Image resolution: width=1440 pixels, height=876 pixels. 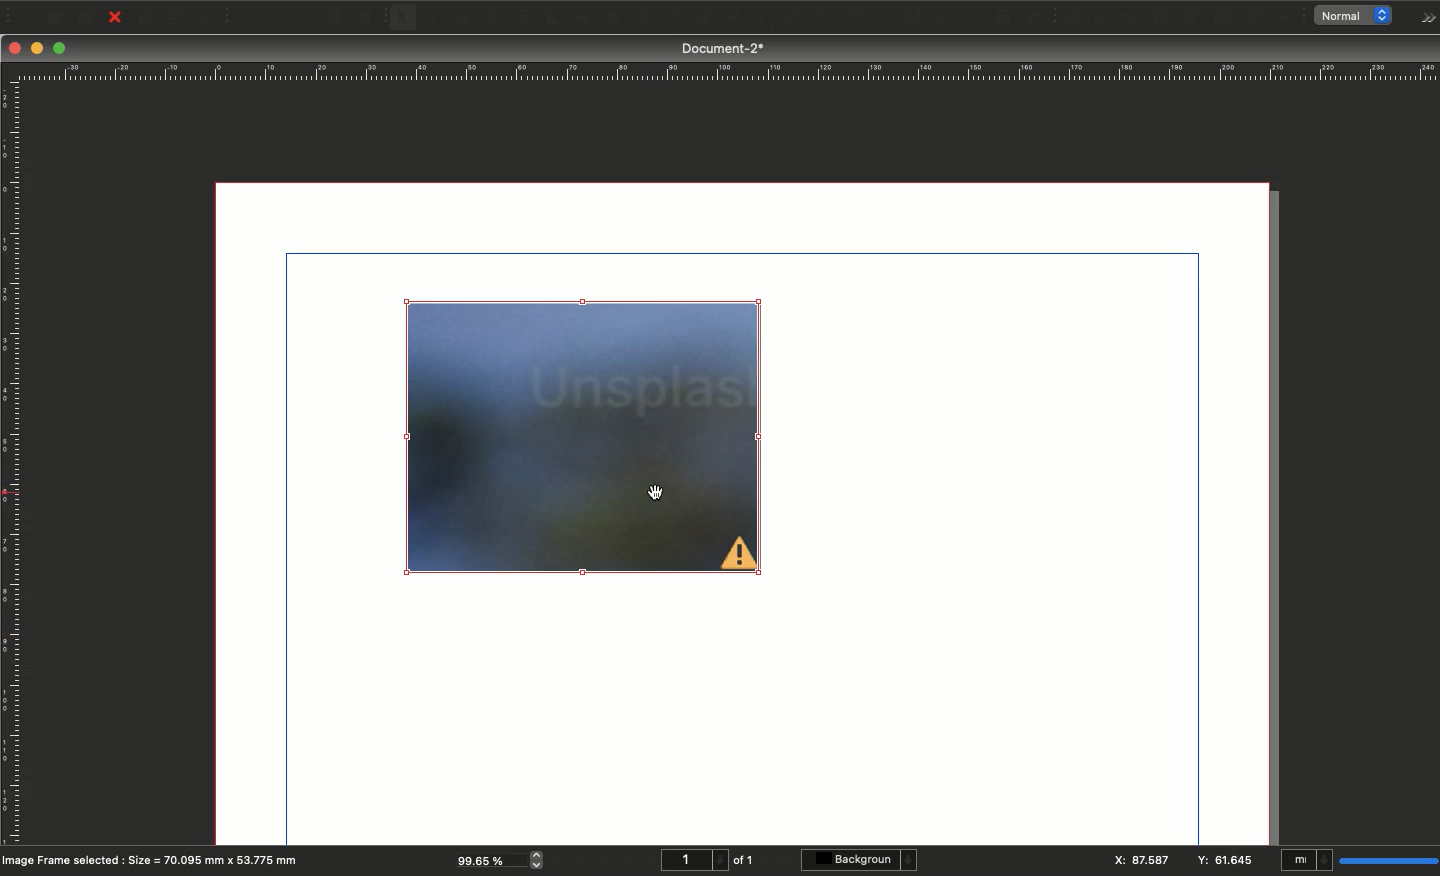 I want to click on of 1, so click(x=744, y=860).